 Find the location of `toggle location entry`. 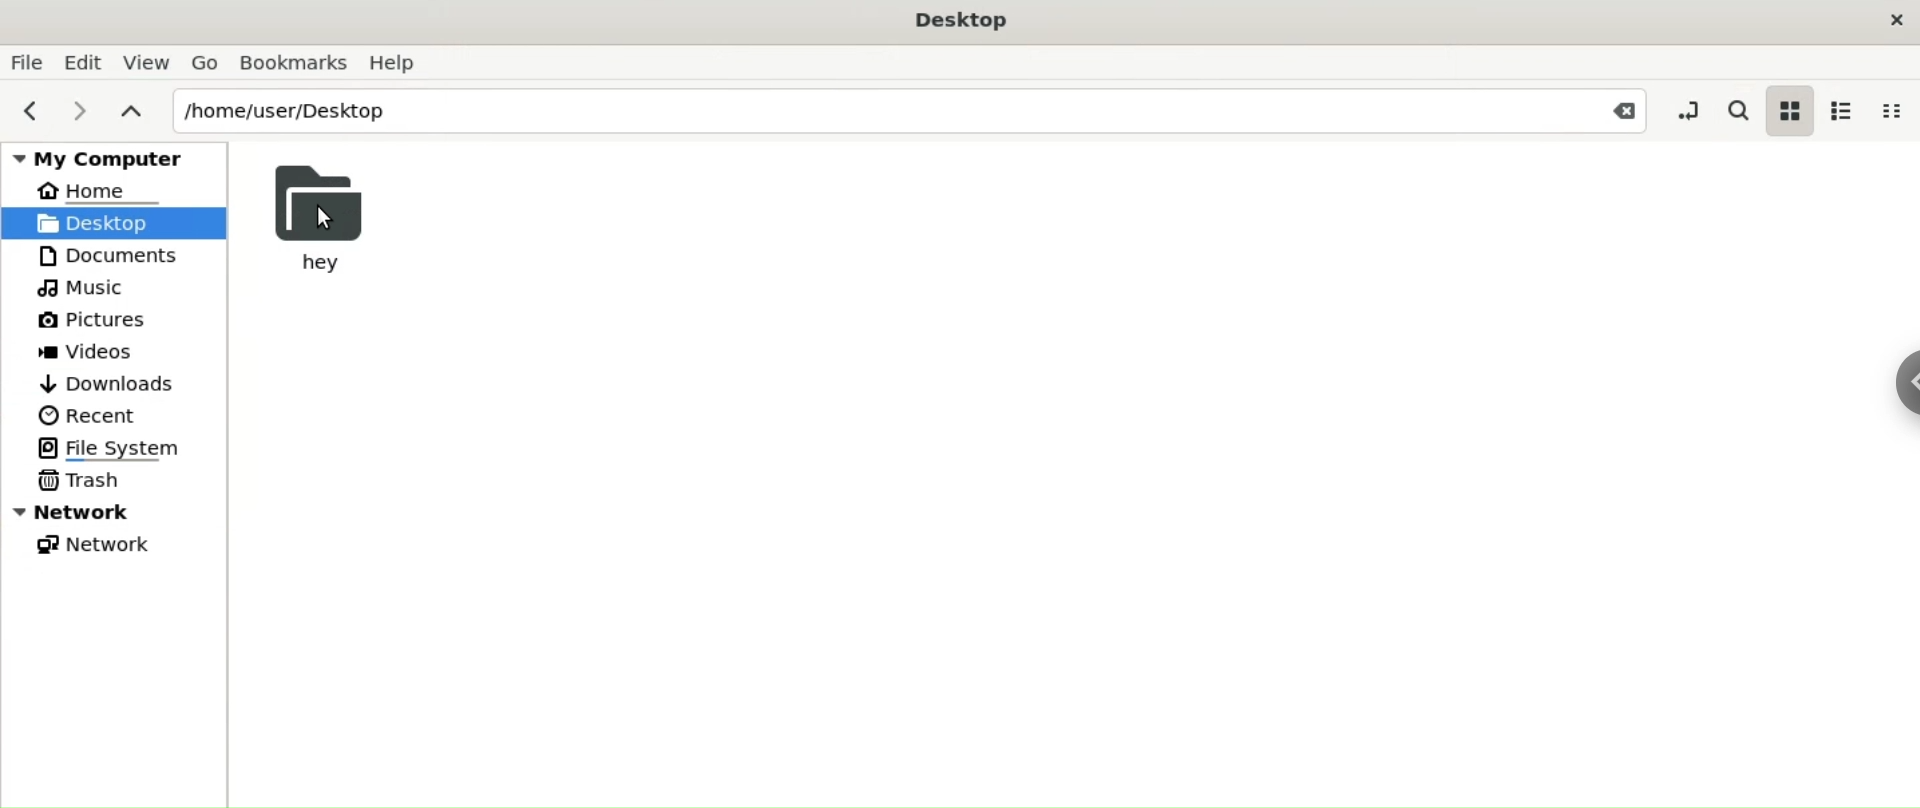

toggle location entry is located at coordinates (1688, 112).